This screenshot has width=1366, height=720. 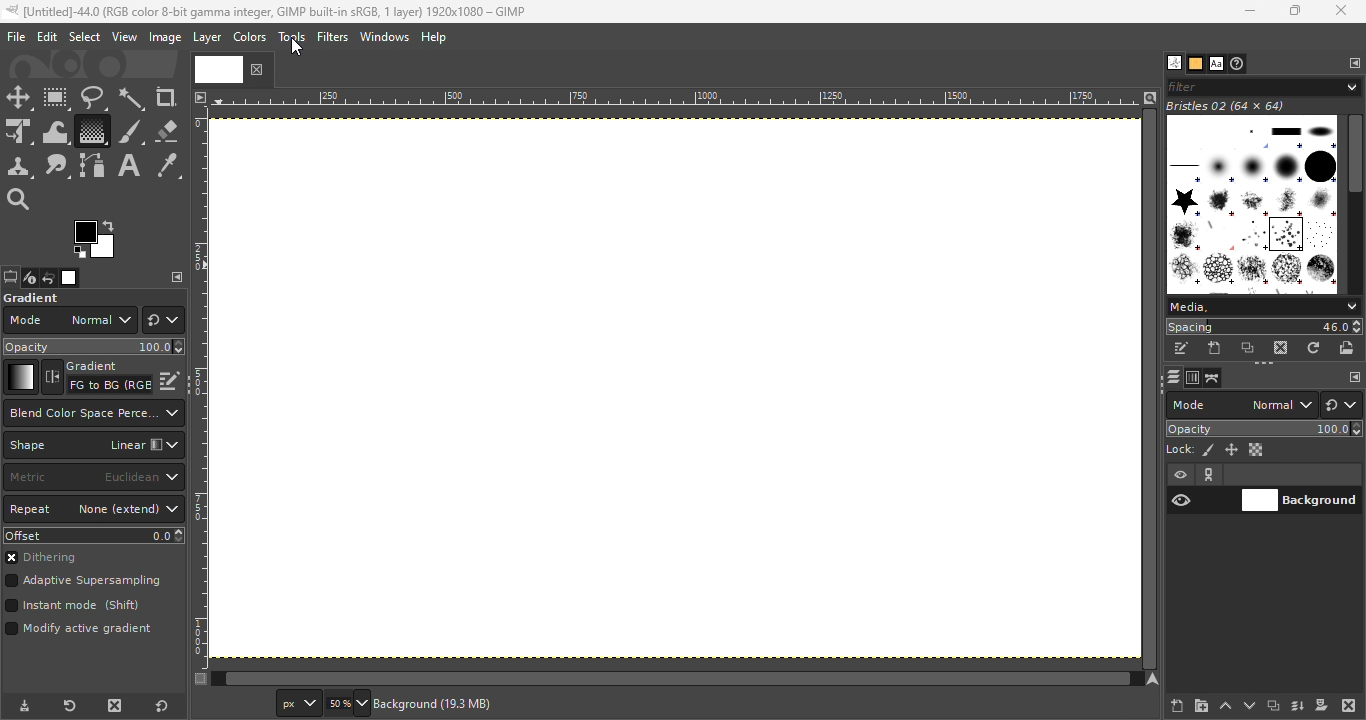 I want to click on Filters, so click(x=333, y=37).